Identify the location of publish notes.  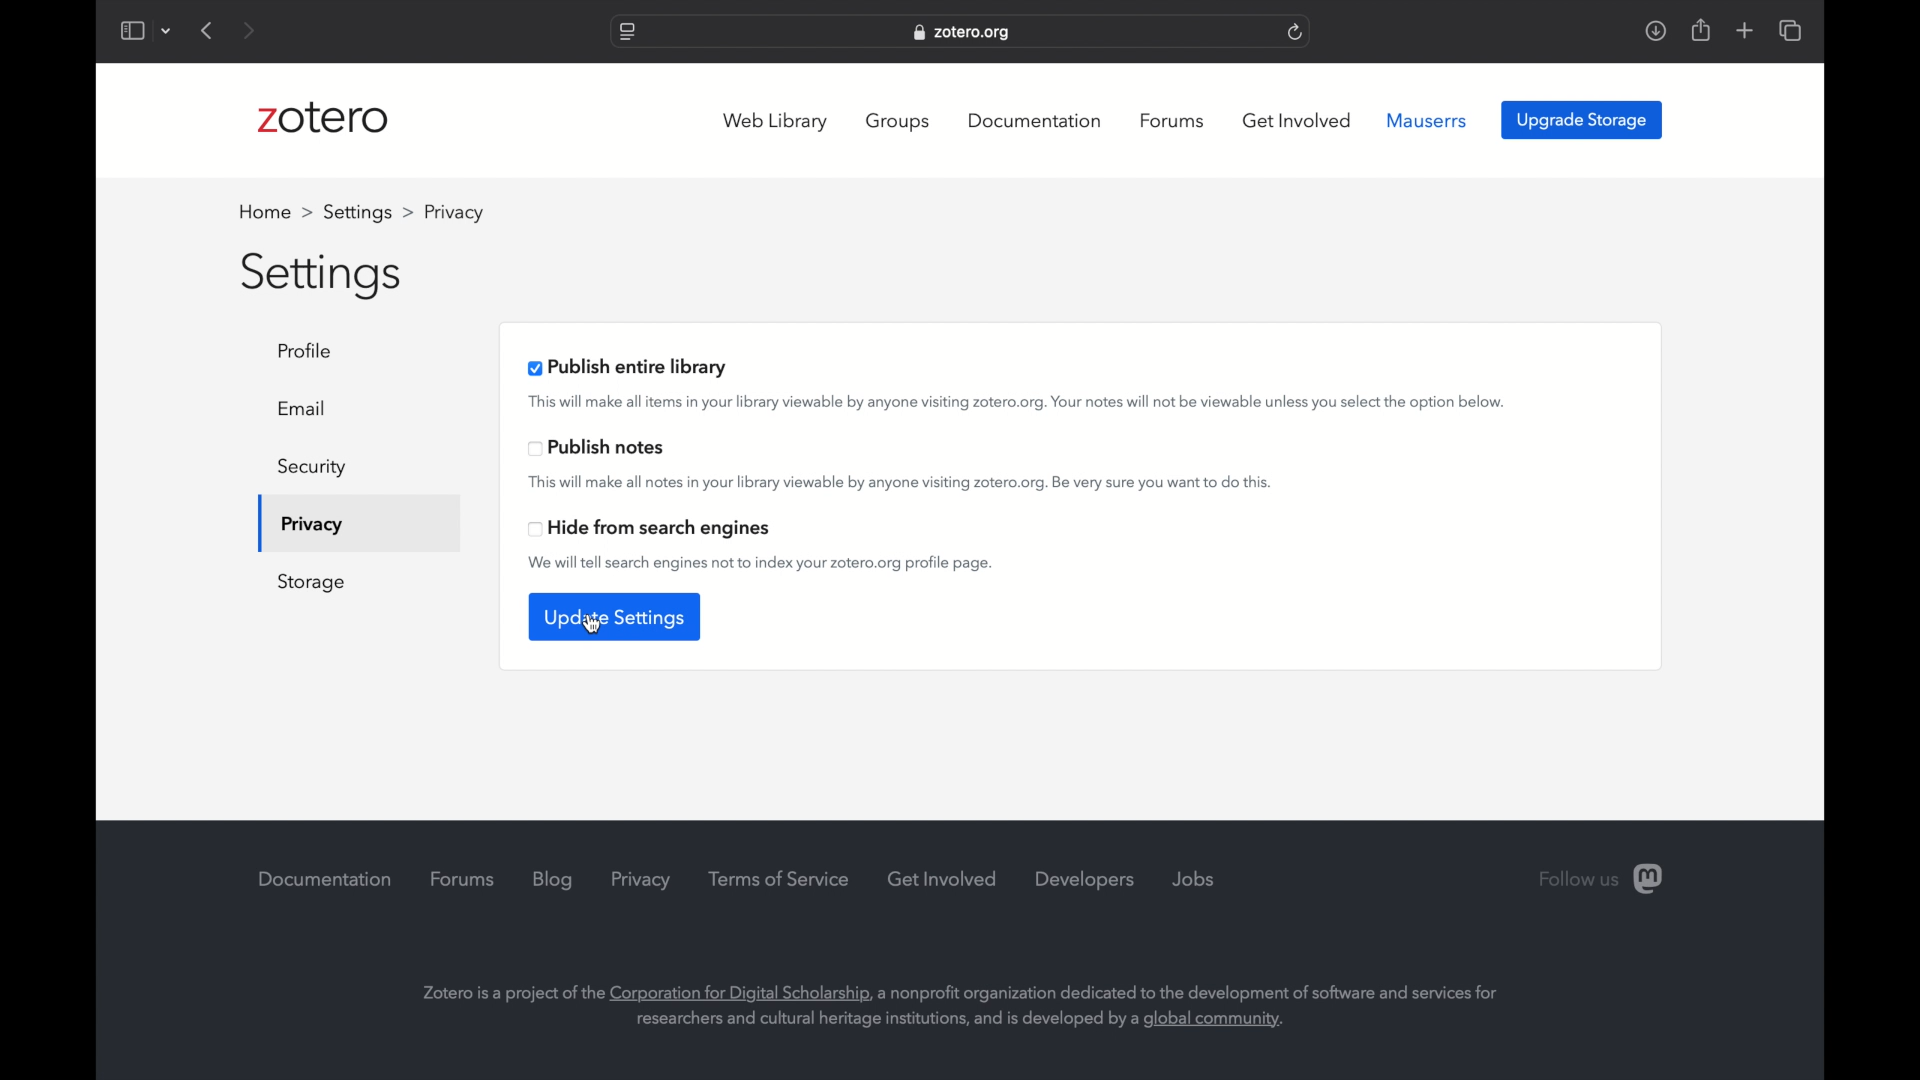
(598, 448).